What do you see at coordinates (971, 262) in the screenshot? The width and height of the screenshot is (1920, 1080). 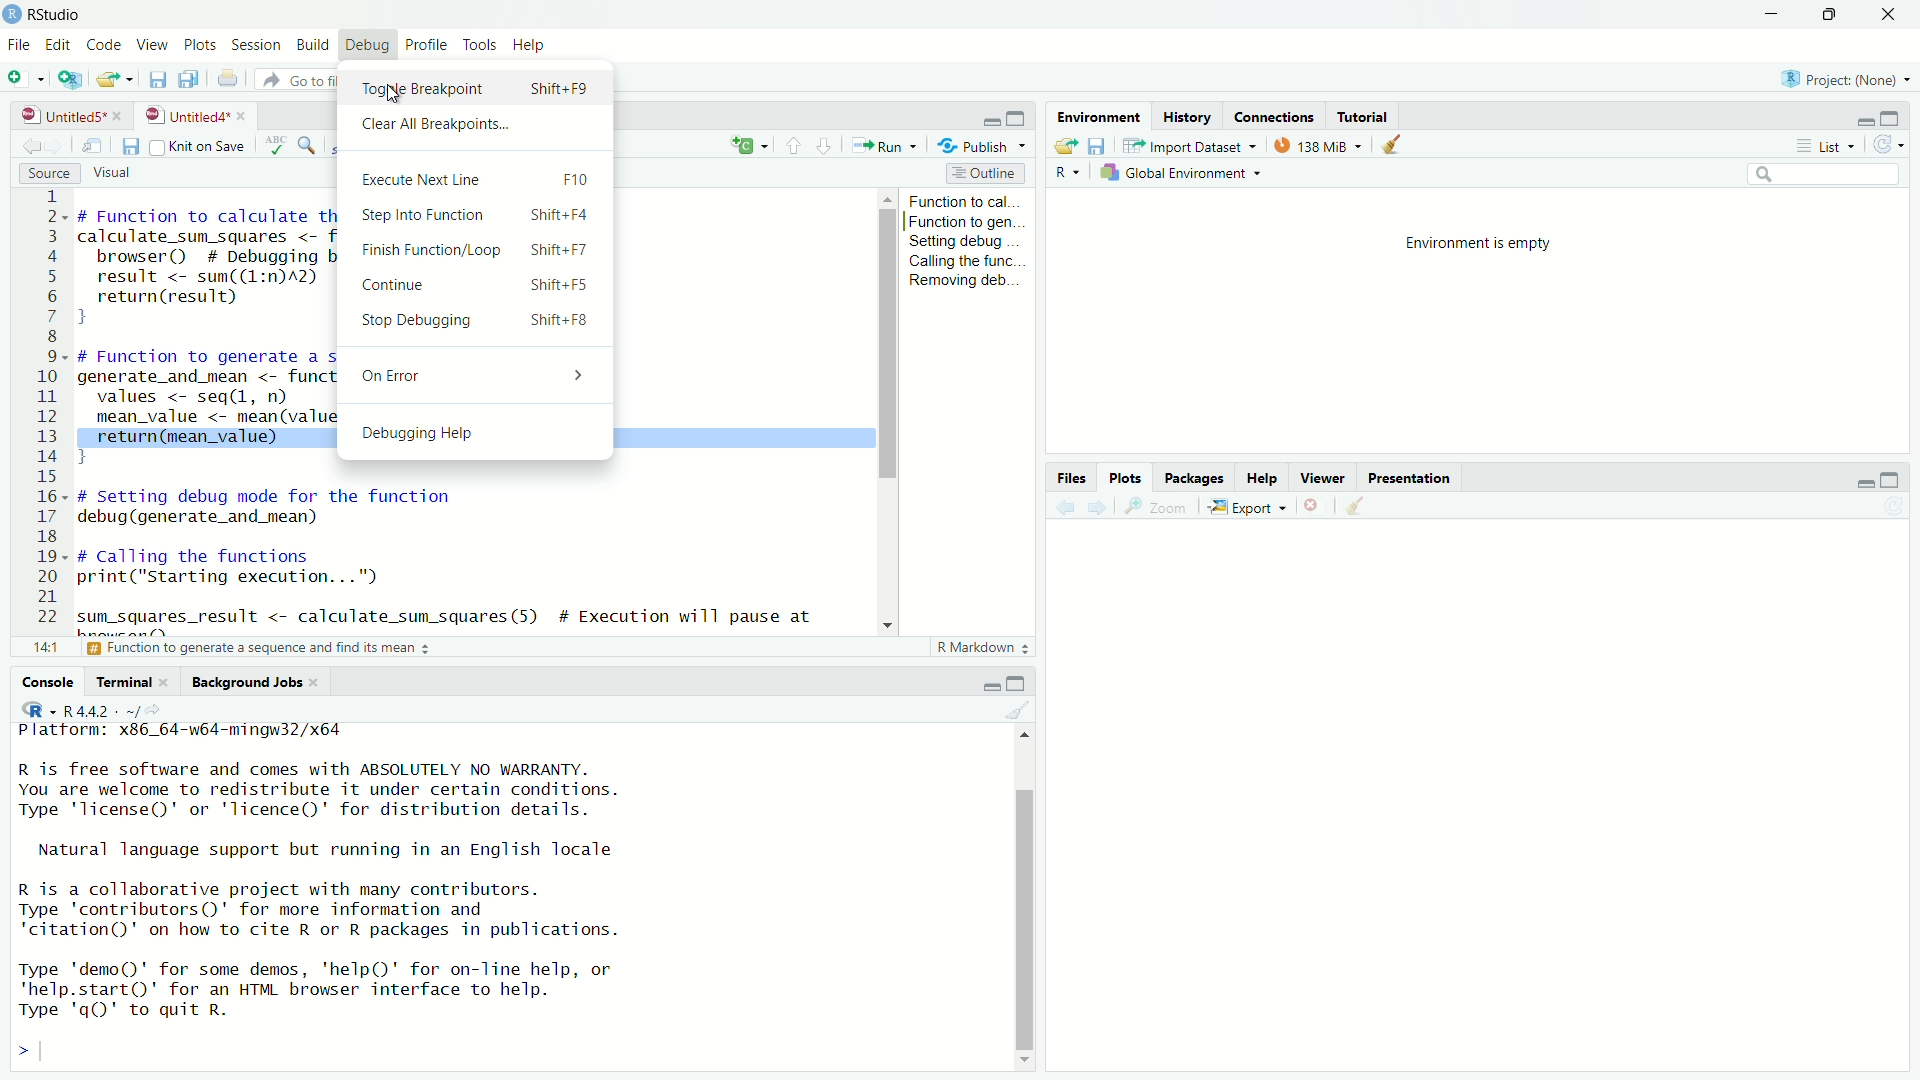 I see `calling the func...` at bounding box center [971, 262].